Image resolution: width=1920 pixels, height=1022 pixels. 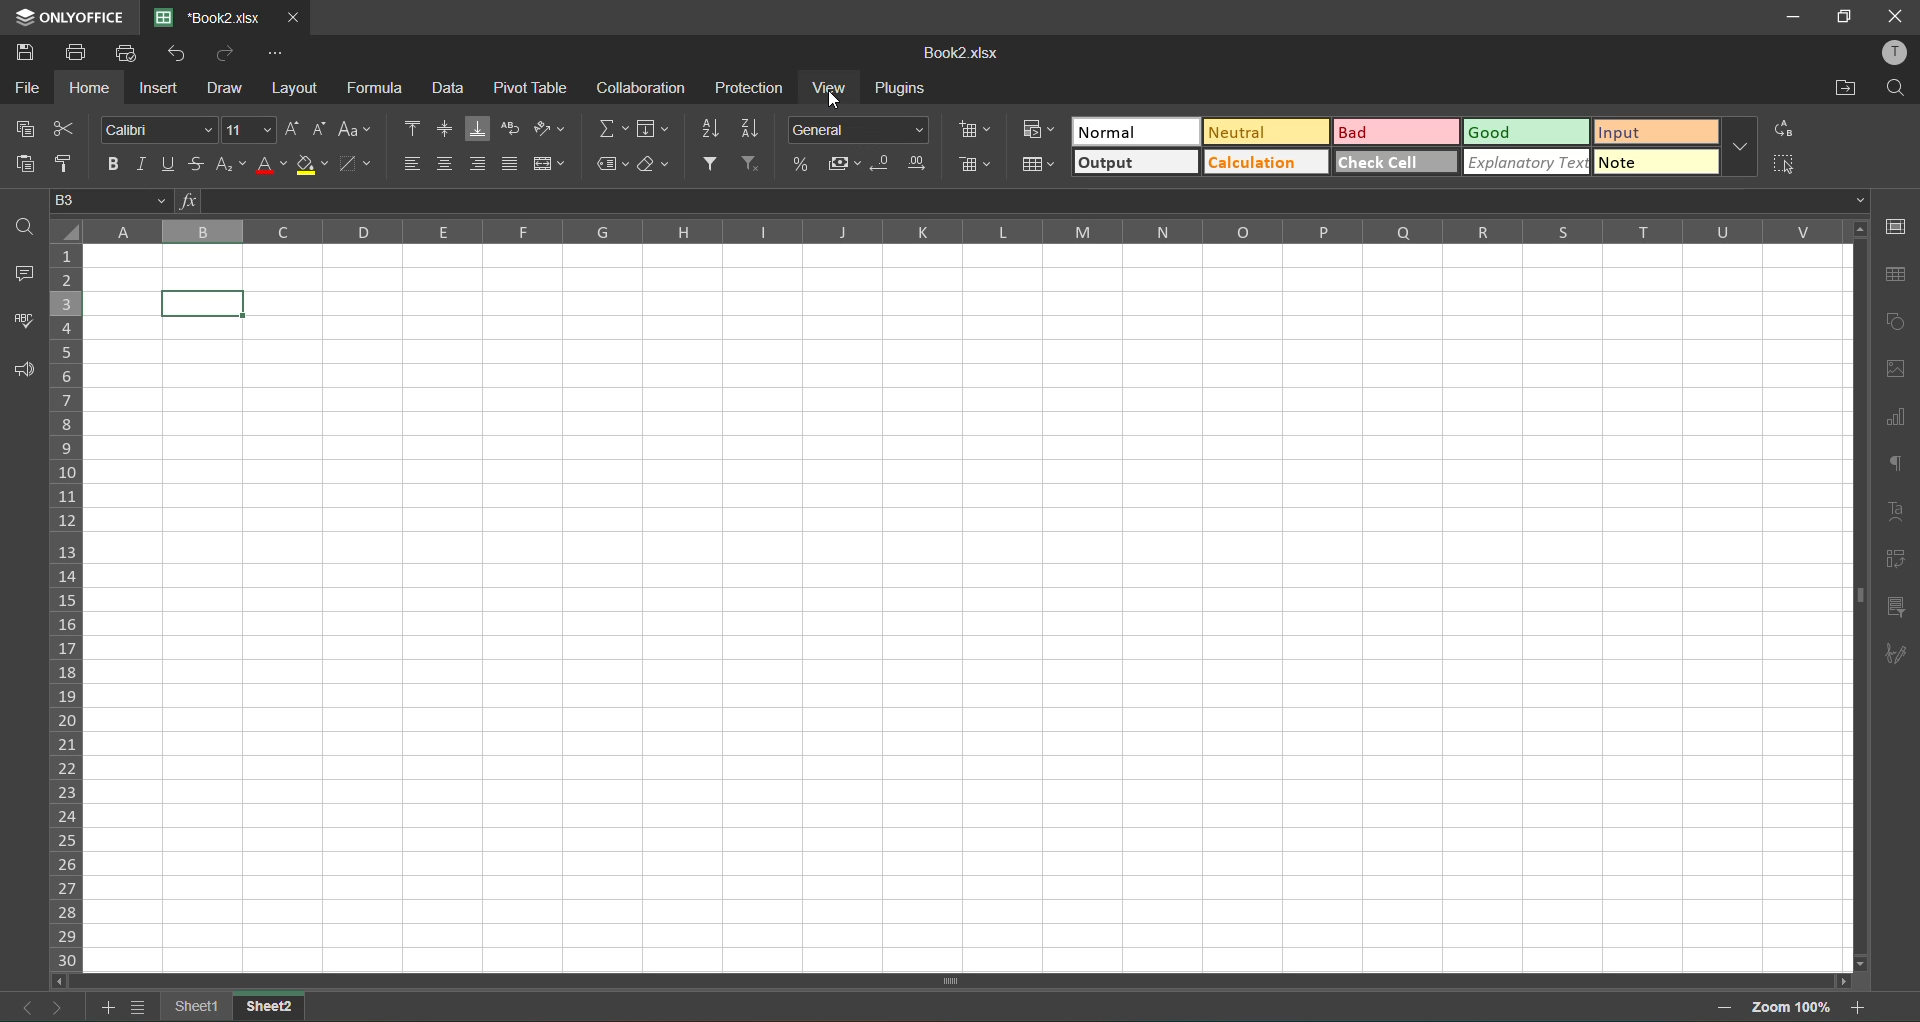 What do you see at coordinates (109, 163) in the screenshot?
I see `bold` at bounding box center [109, 163].